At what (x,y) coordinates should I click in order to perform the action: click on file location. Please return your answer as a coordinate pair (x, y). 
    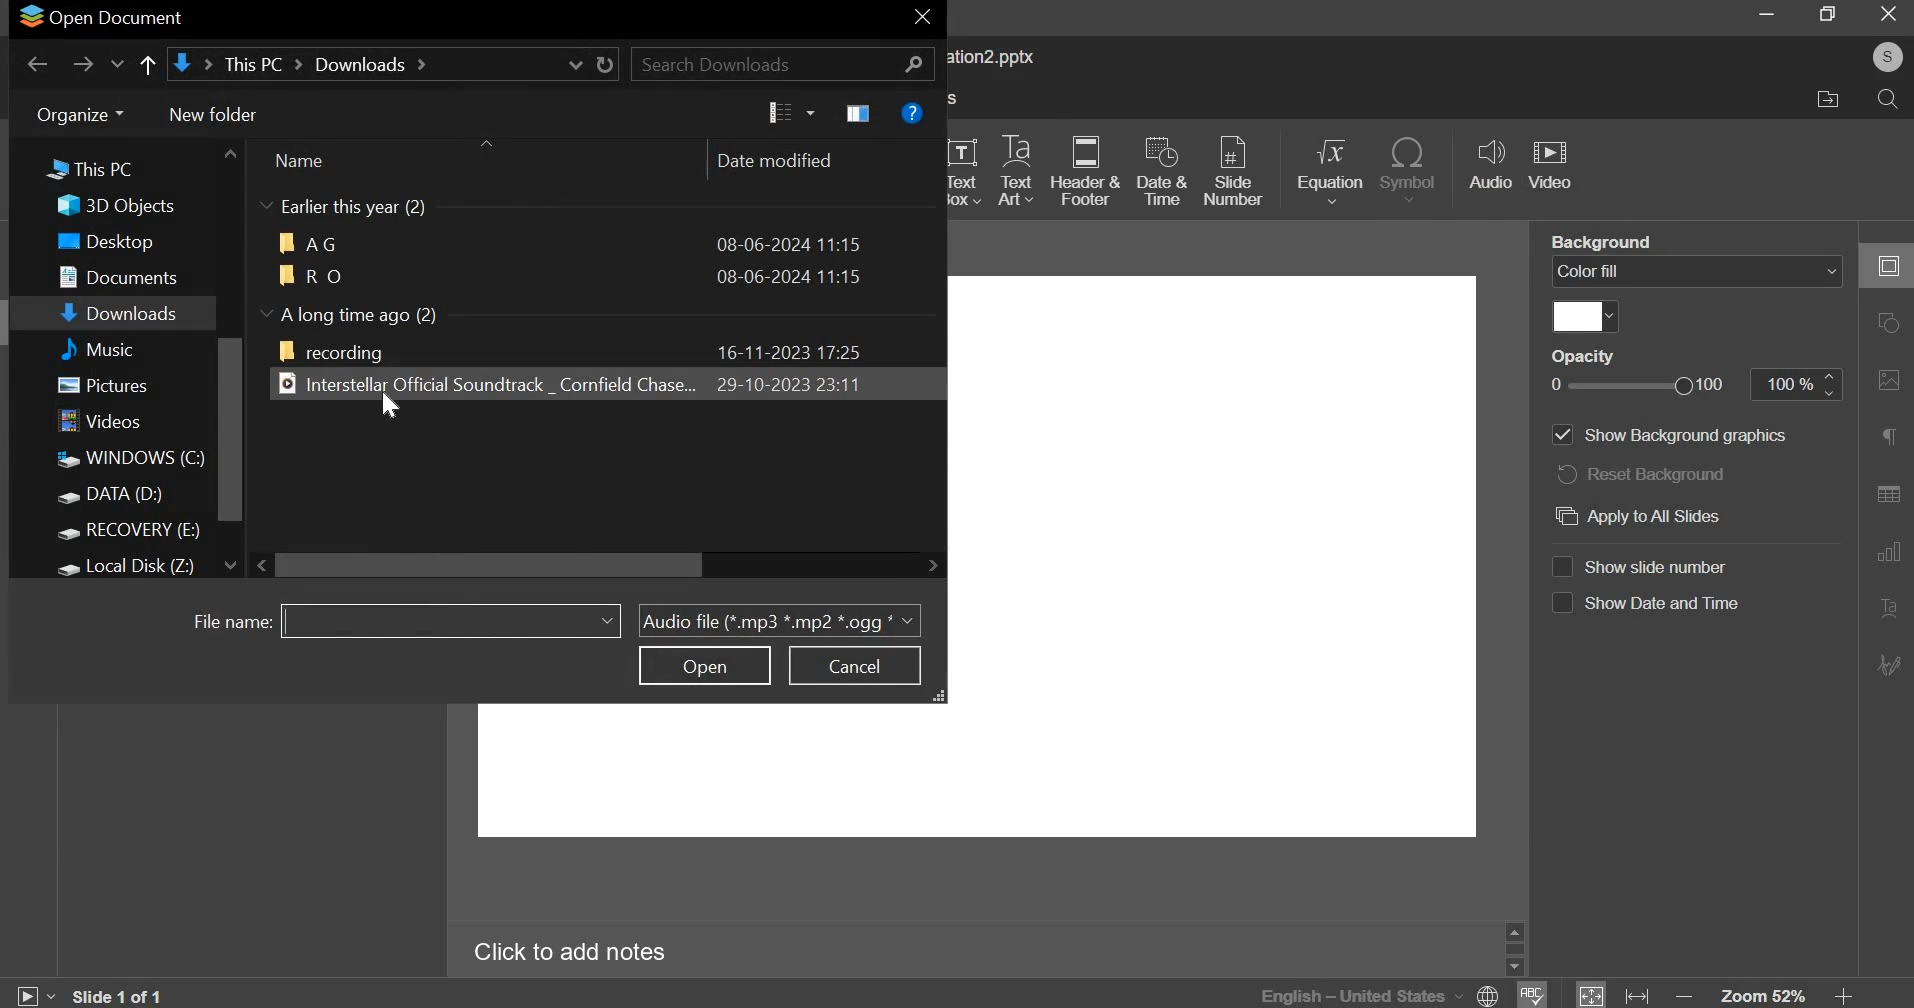
    Looking at the image, I should click on (1838, 102).